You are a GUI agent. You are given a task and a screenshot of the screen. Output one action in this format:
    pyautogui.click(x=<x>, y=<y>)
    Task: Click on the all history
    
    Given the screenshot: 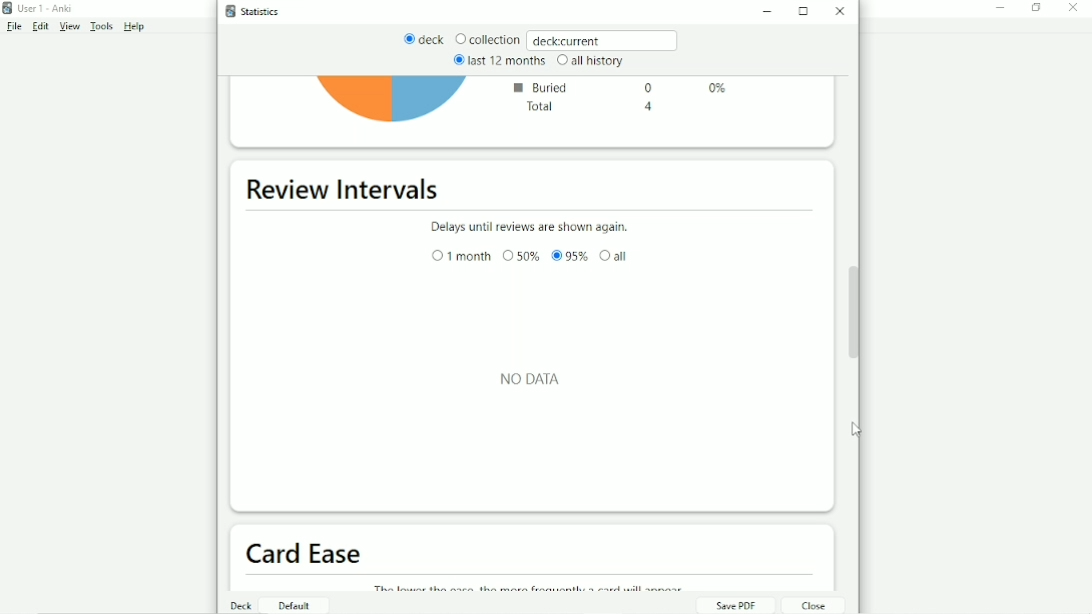 What is the action you would take?
    pyautogui.click(x=589, y=61)
    